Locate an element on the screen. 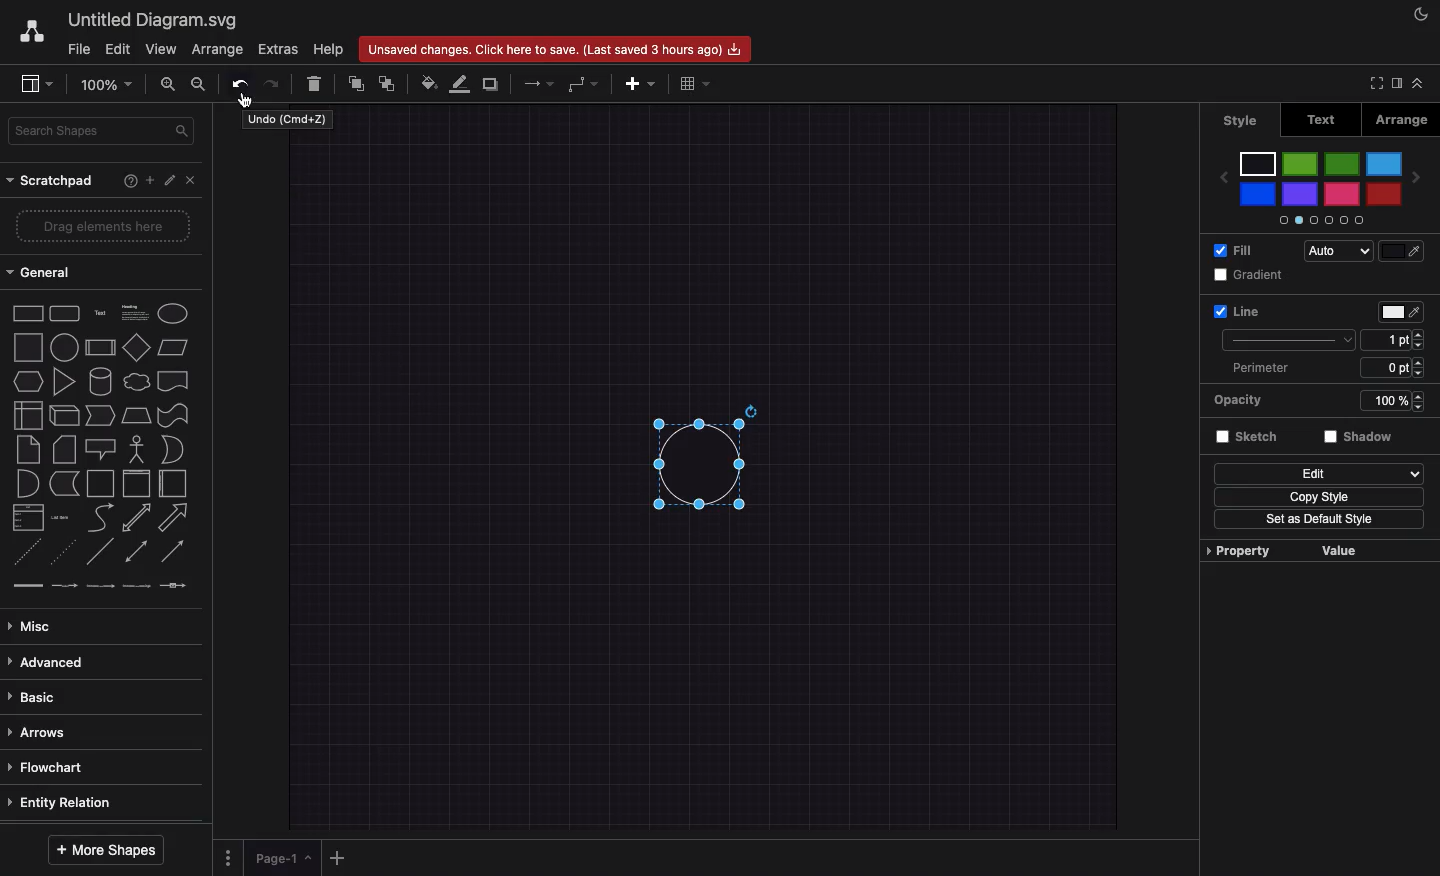  Style is located at coordinates (1242, 121).